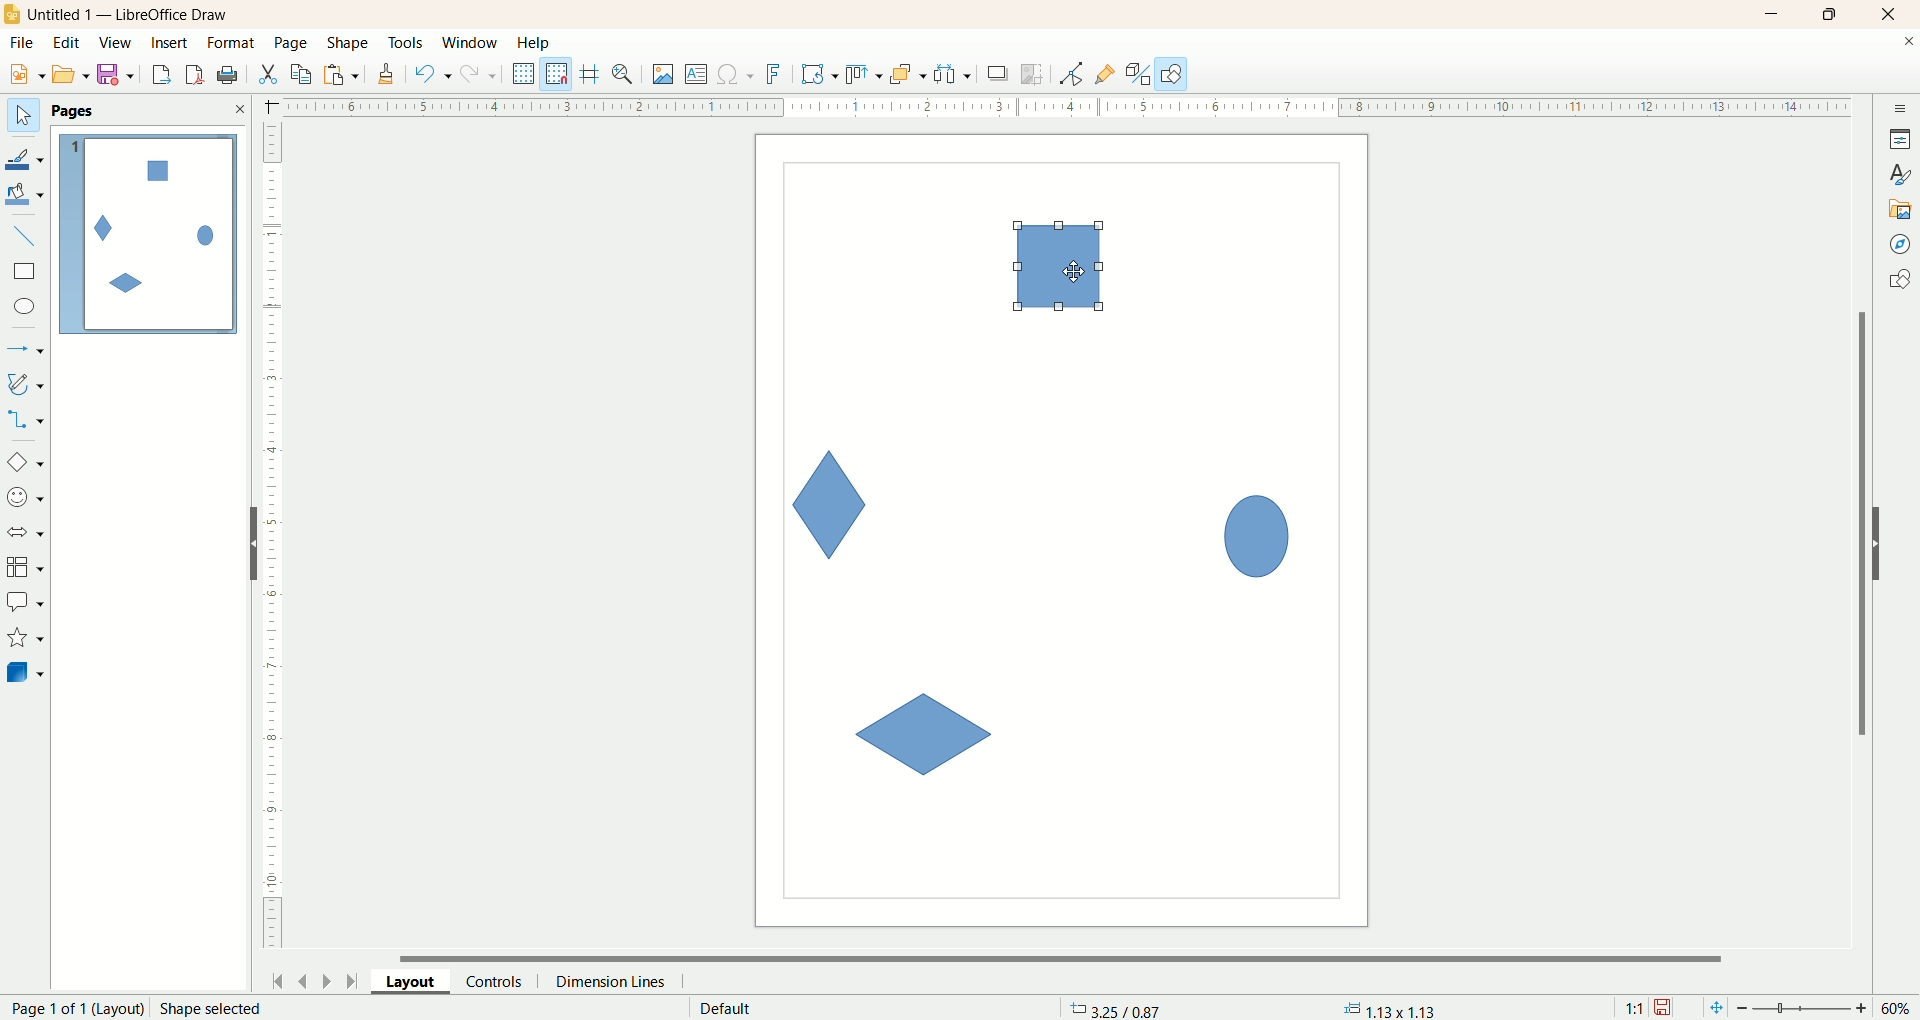 The image size is (1920, 1020). Describe the element at coordinates (1899, 282) in the screenshot. I see `shapes` at that location.